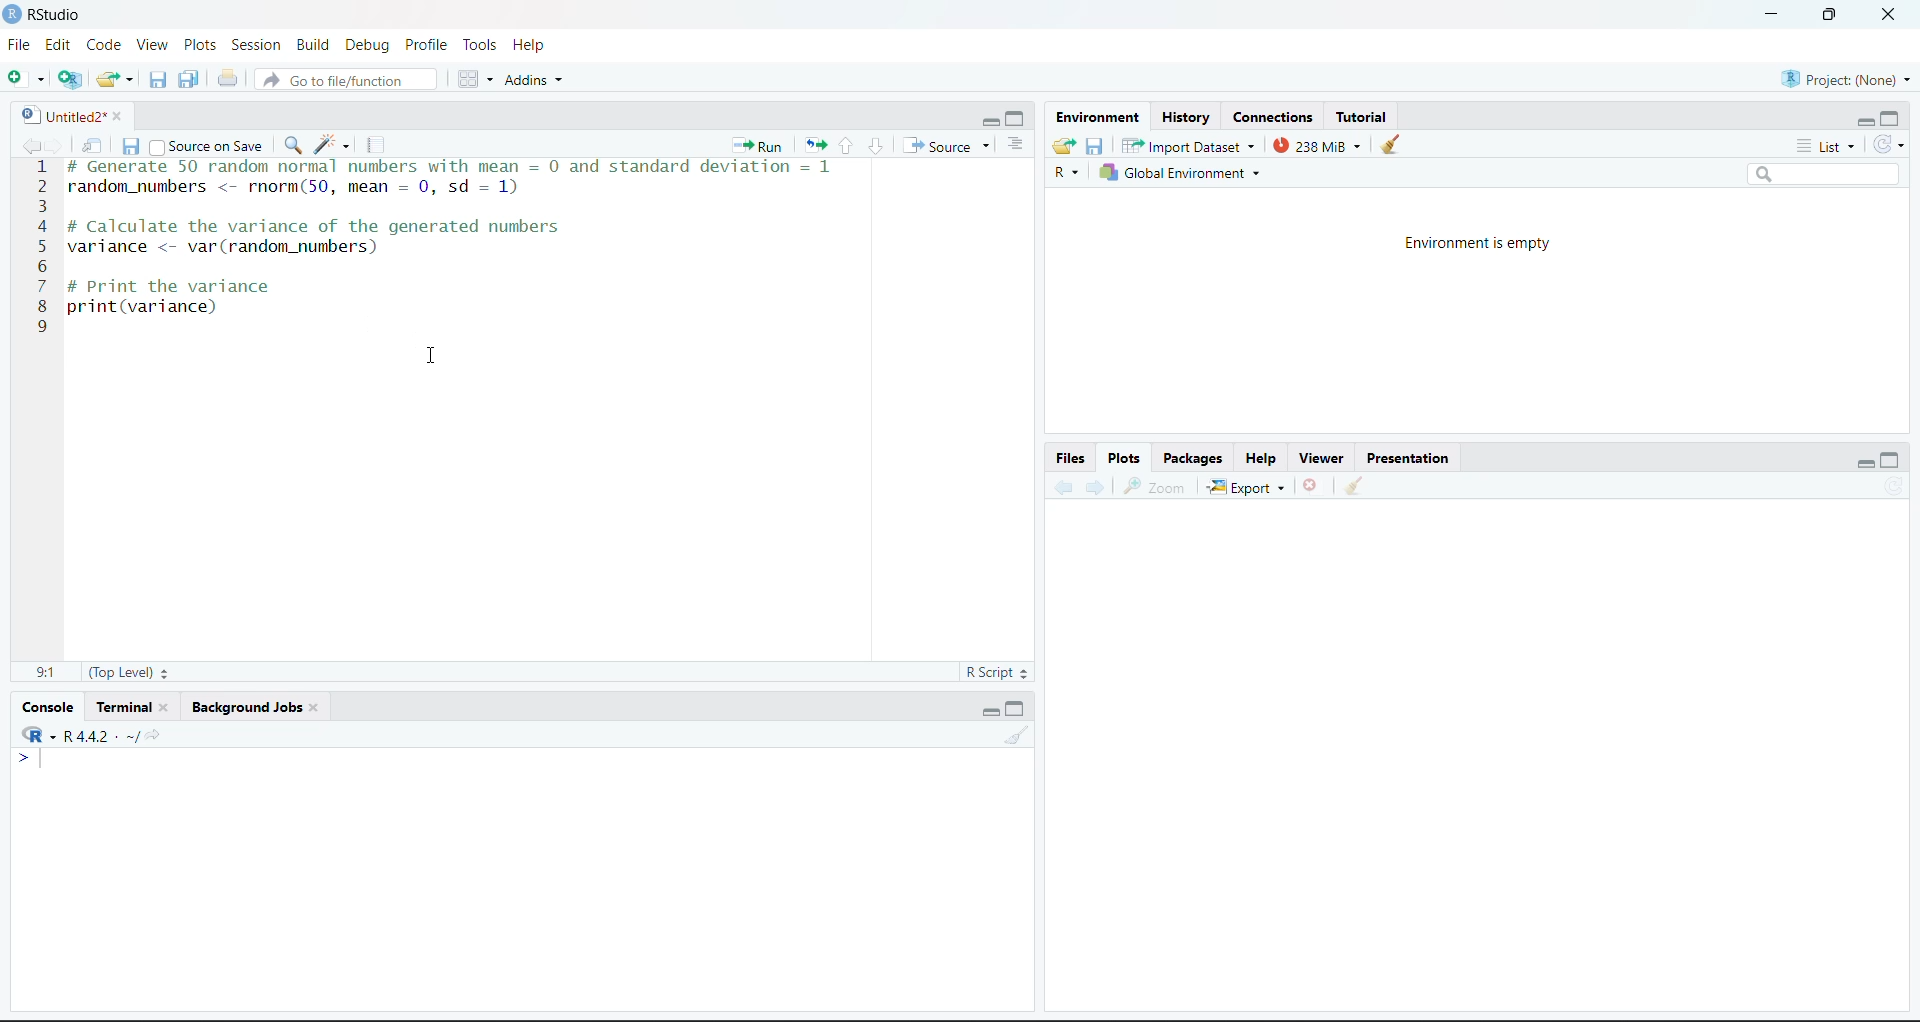 This screenshot has height=1022, width=1920. I want to click on maximize, so click(1017, 709).